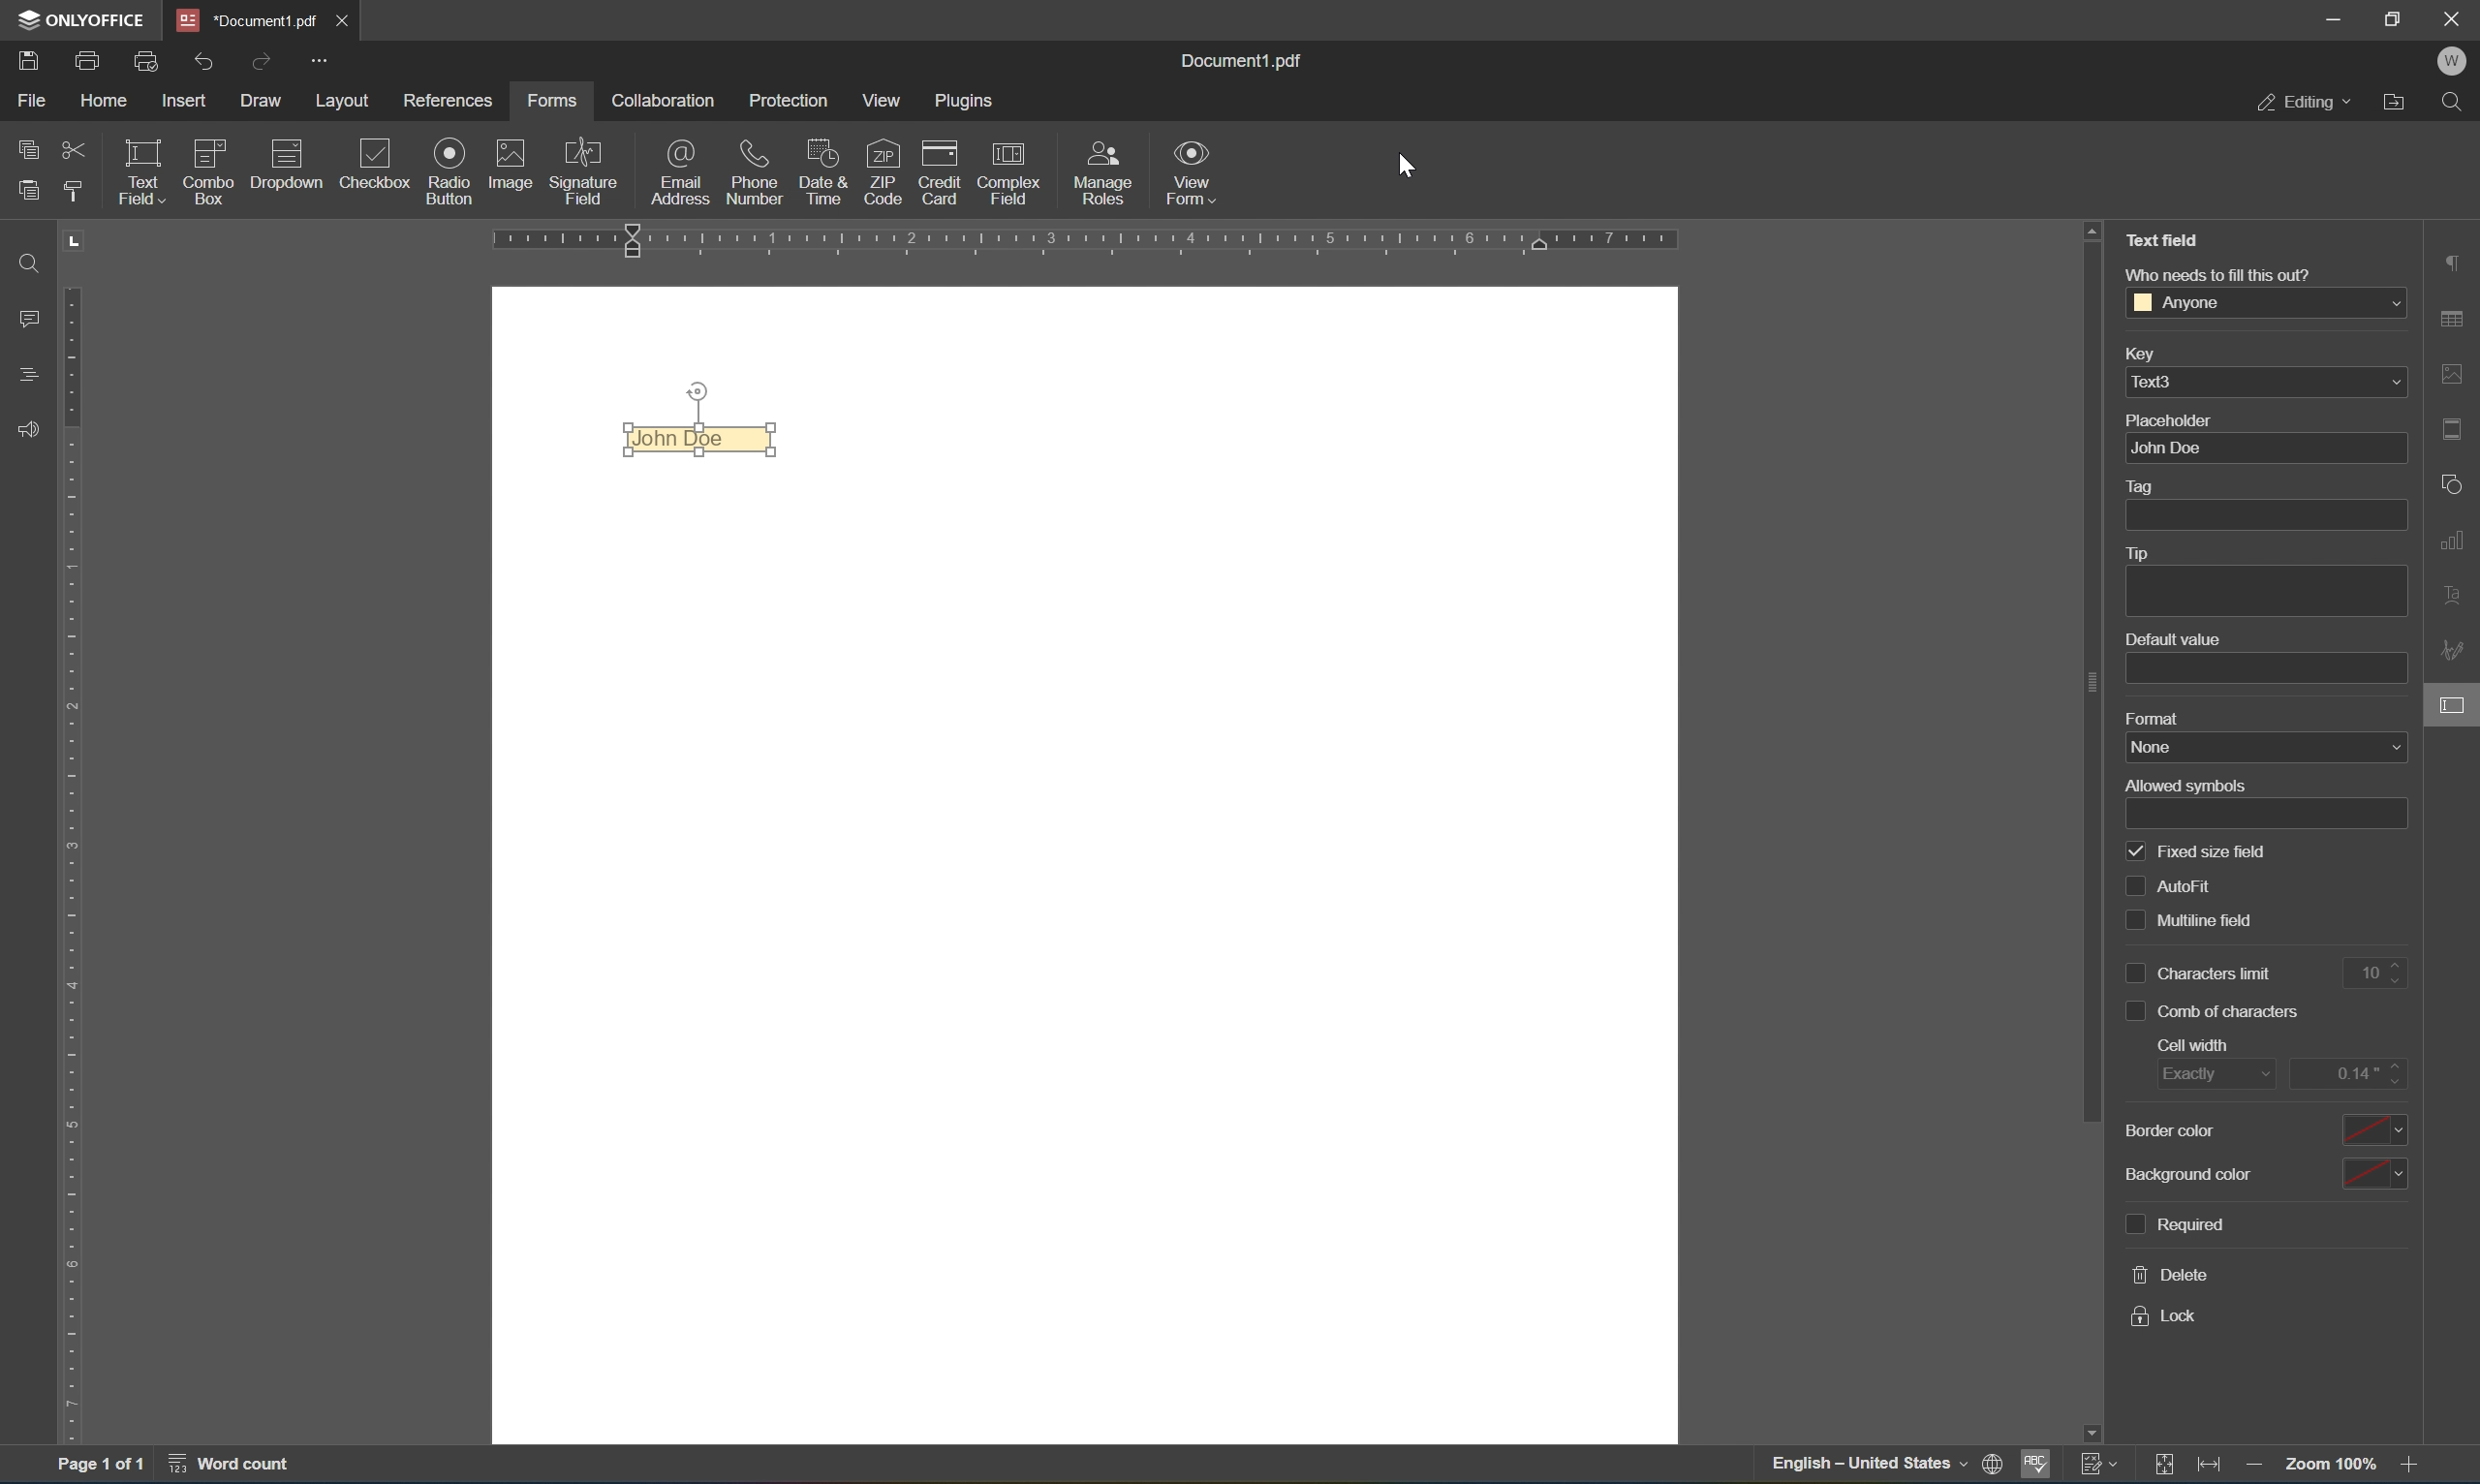  Describe the element at coordinates (2262, 1131) in the screenshot. I see `border color` at that location.